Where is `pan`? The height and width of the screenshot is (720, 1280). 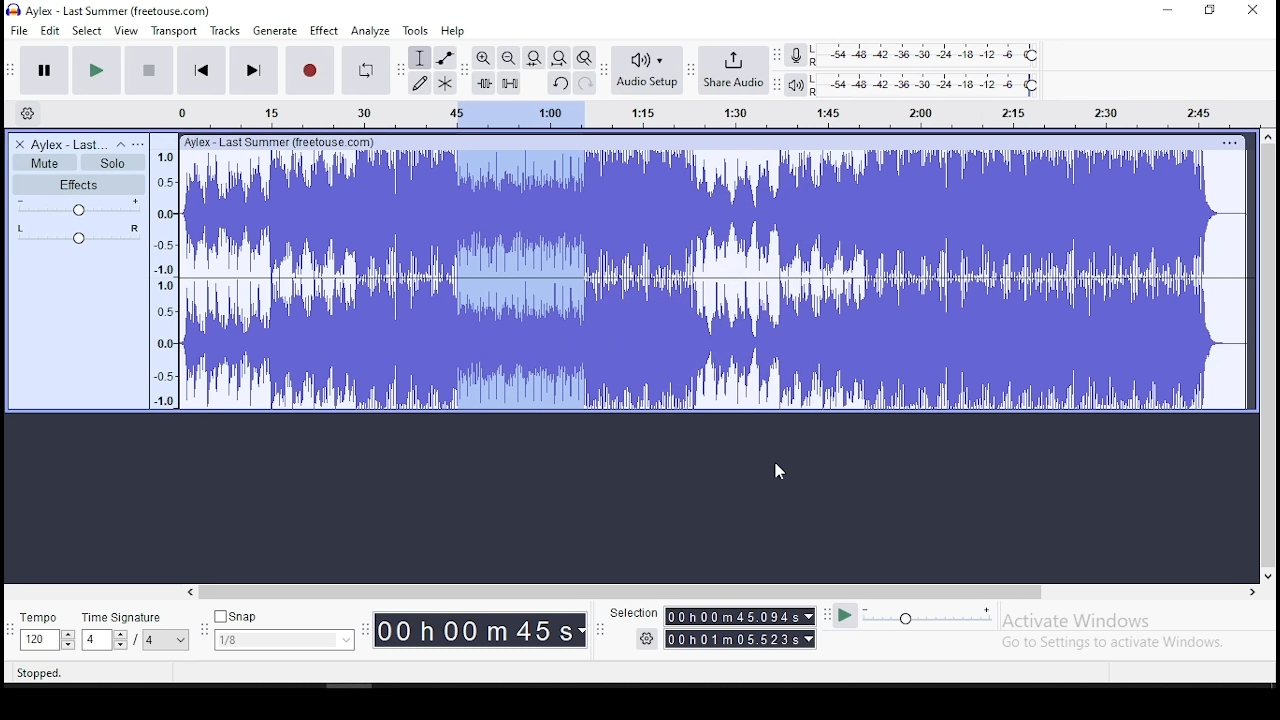
pan is located at coordinates (77, 234).